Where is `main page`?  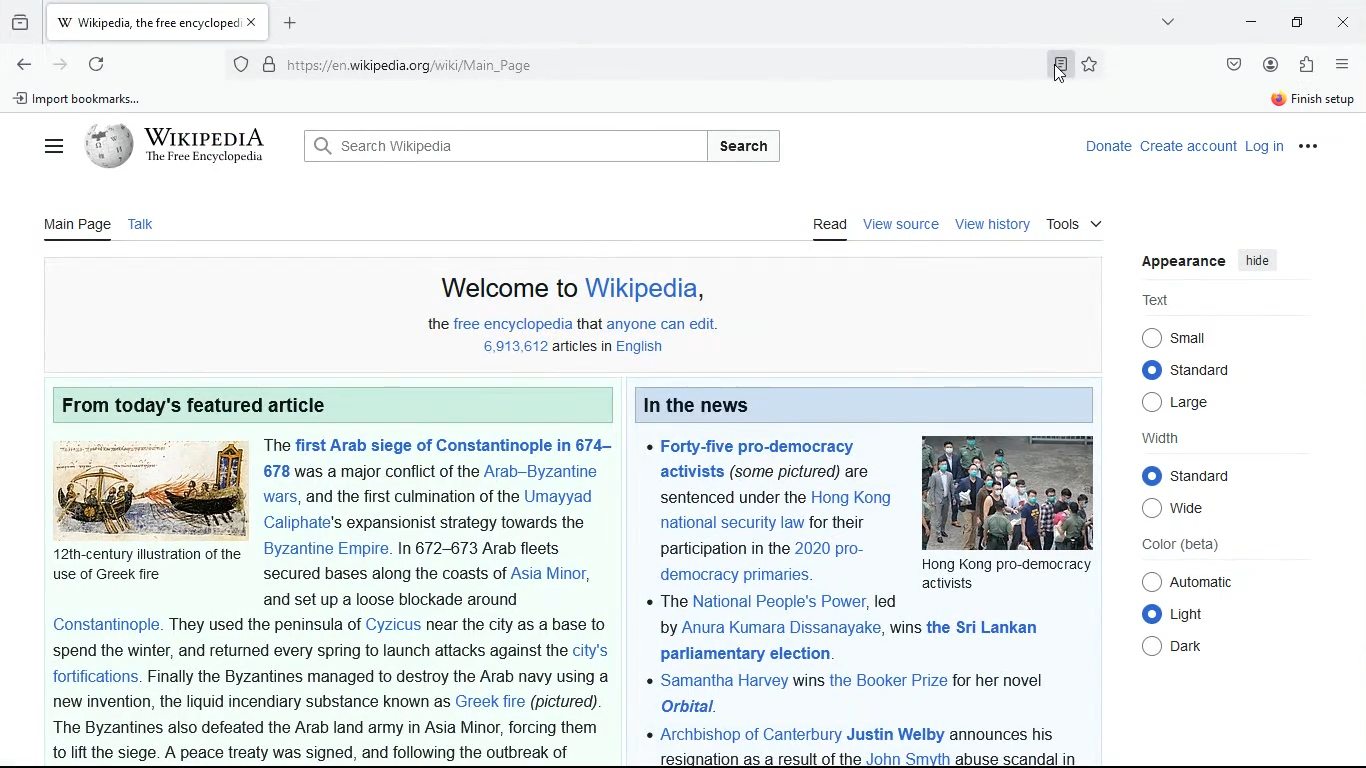
main page is located at coordinates (77, 229).